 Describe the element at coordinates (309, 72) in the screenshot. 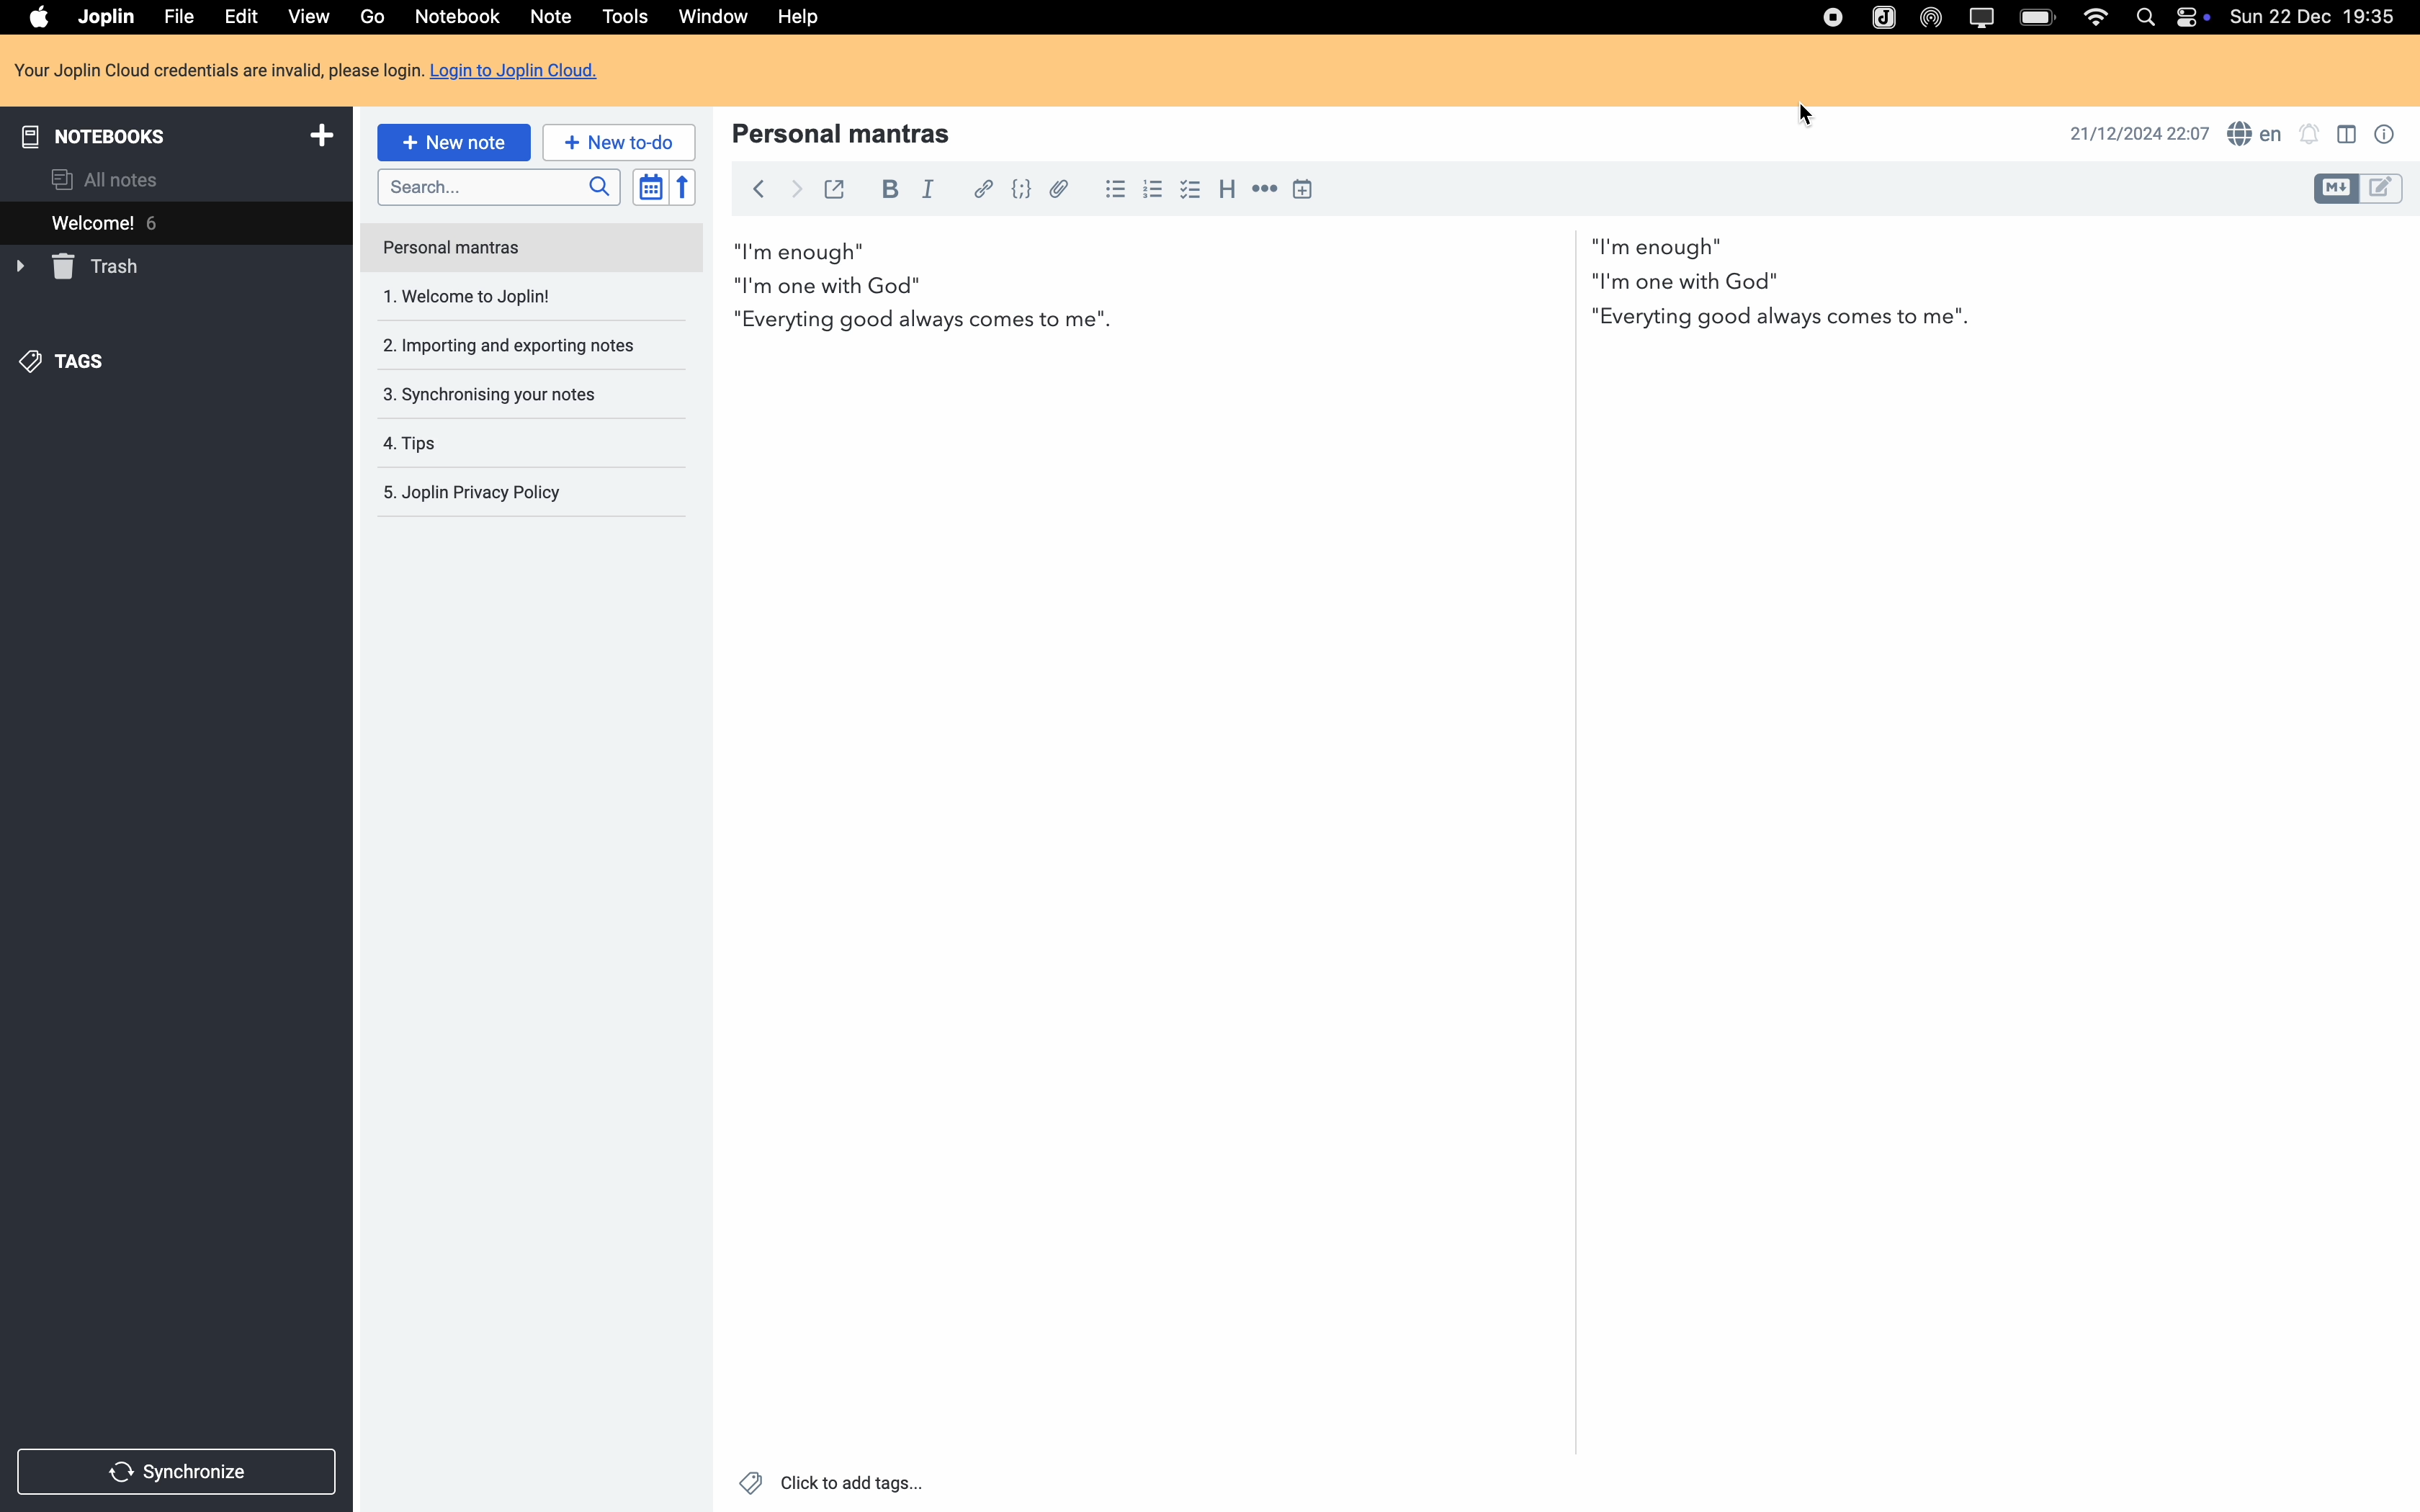

I see `Login` at that location.